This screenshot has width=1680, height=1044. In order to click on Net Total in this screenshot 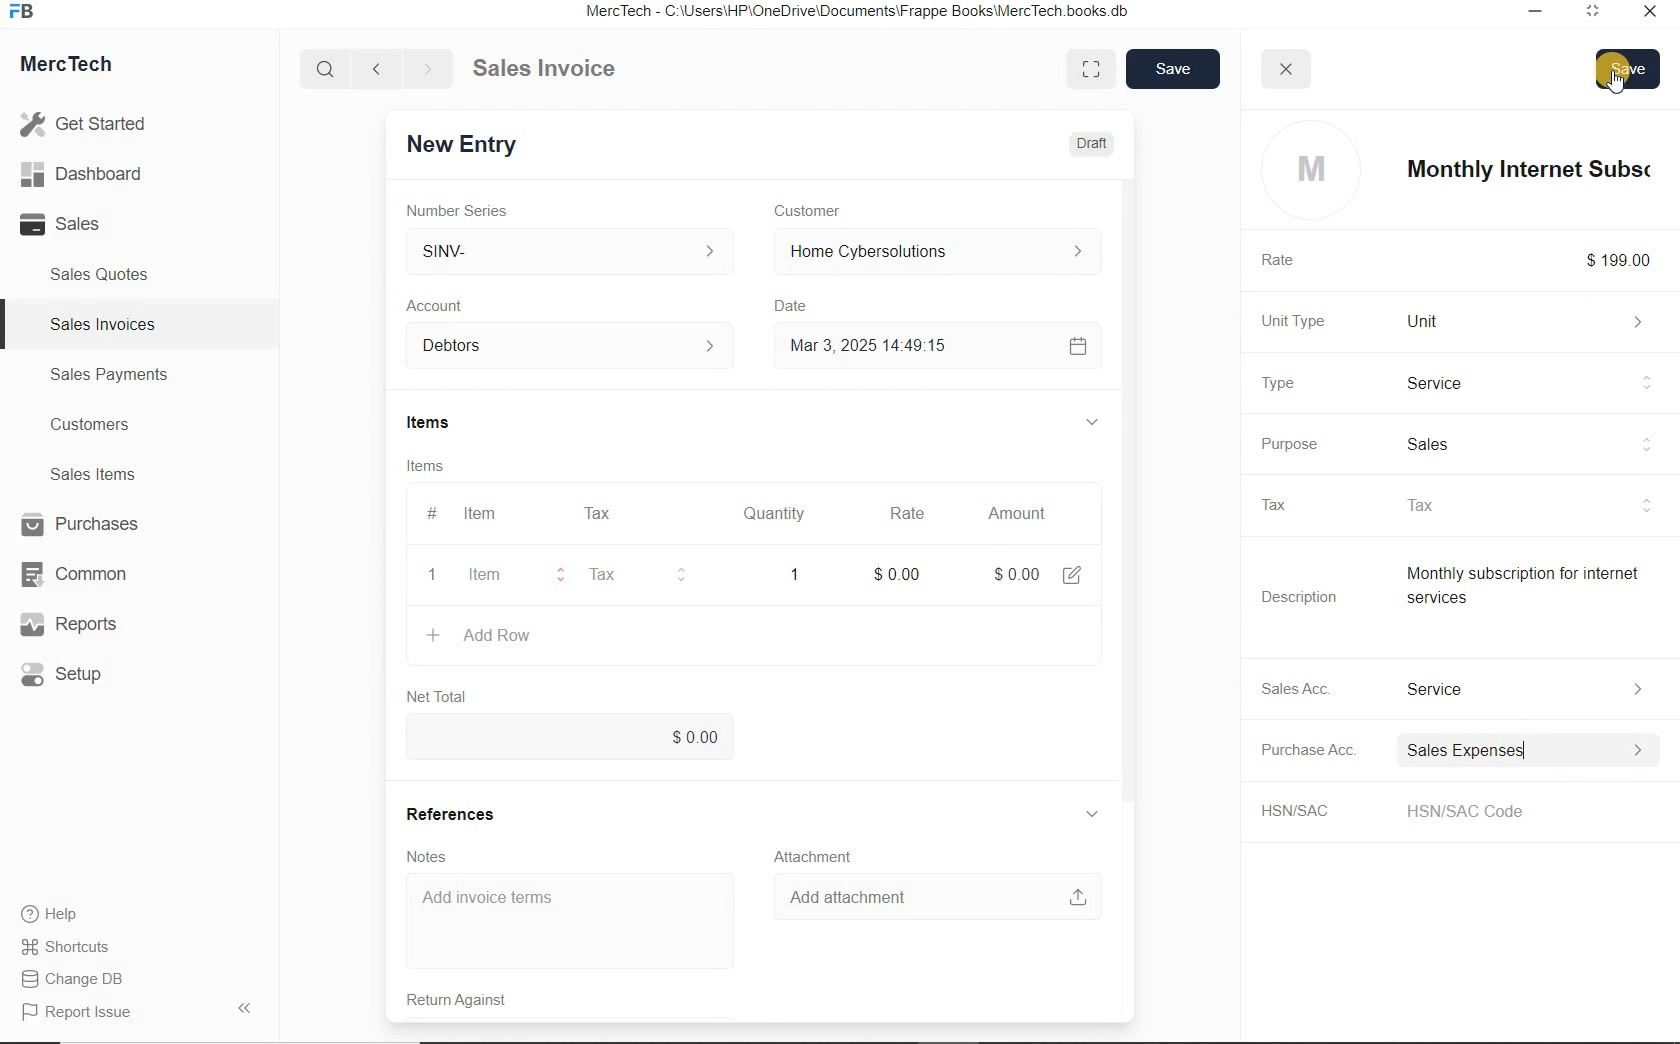, I will do `click(435, 696)`.